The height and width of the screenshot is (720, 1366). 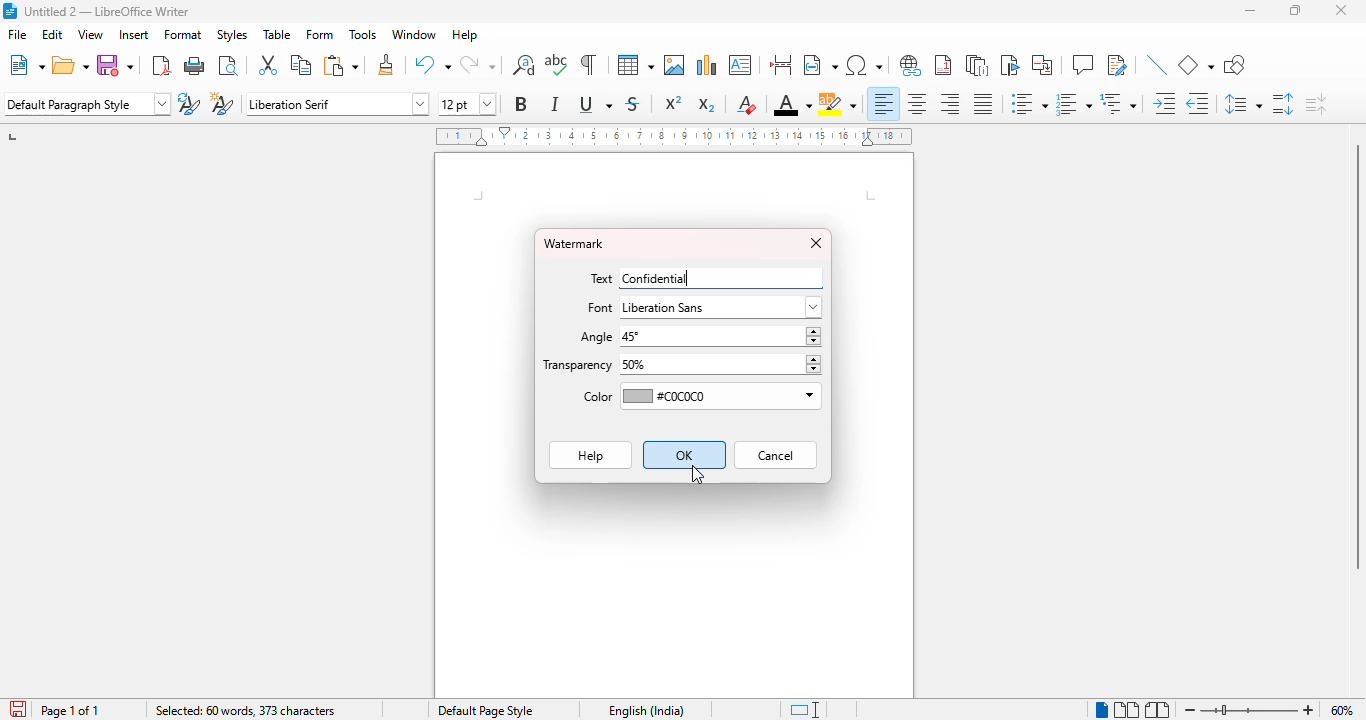 What do you see at coordinates (721, 335) in the screenshot?
I see ` 45°` at bounding box center [721, 335].